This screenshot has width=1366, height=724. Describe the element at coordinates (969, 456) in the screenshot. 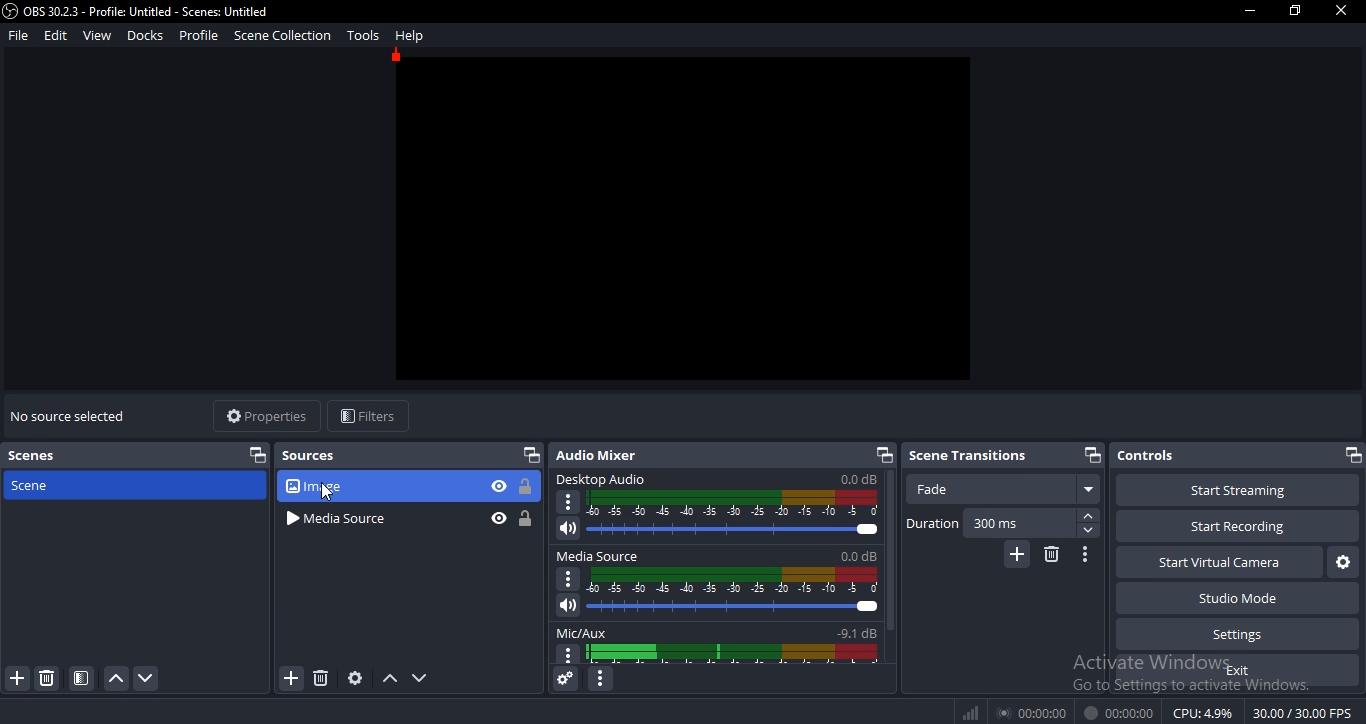

I see `scene transitions` at that location.